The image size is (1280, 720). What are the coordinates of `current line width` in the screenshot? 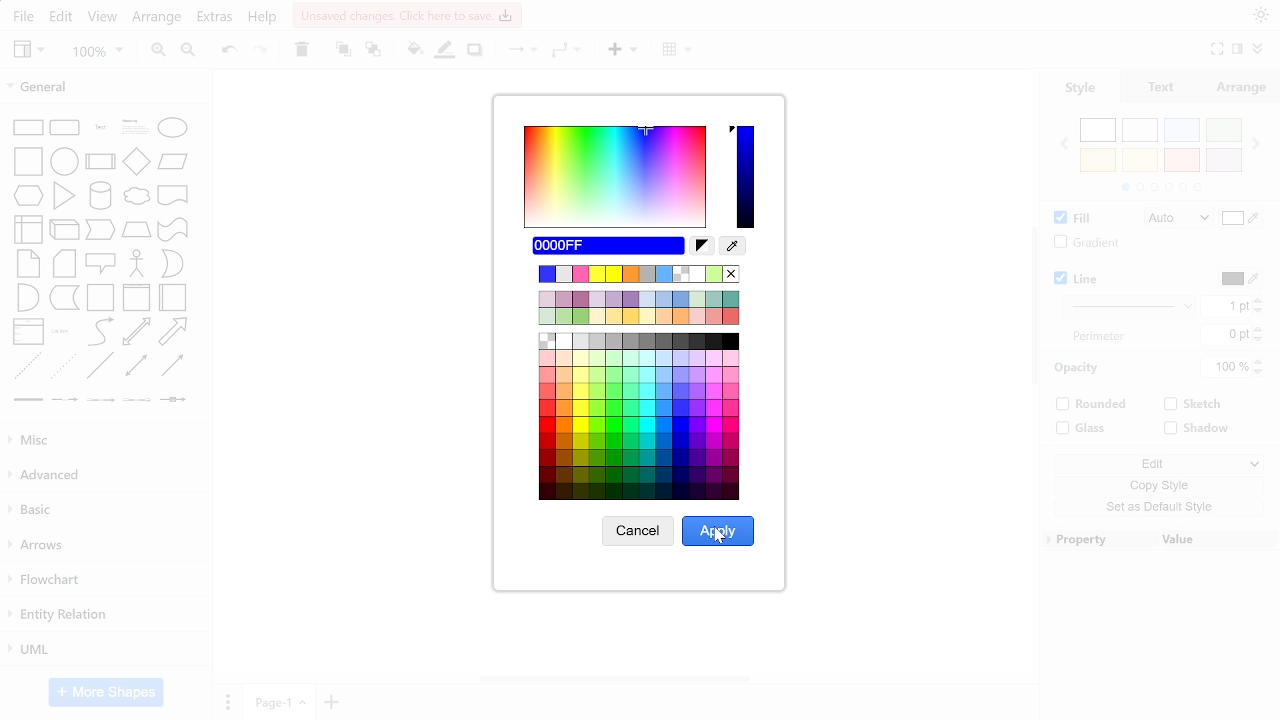 It's located at (1226, 307).